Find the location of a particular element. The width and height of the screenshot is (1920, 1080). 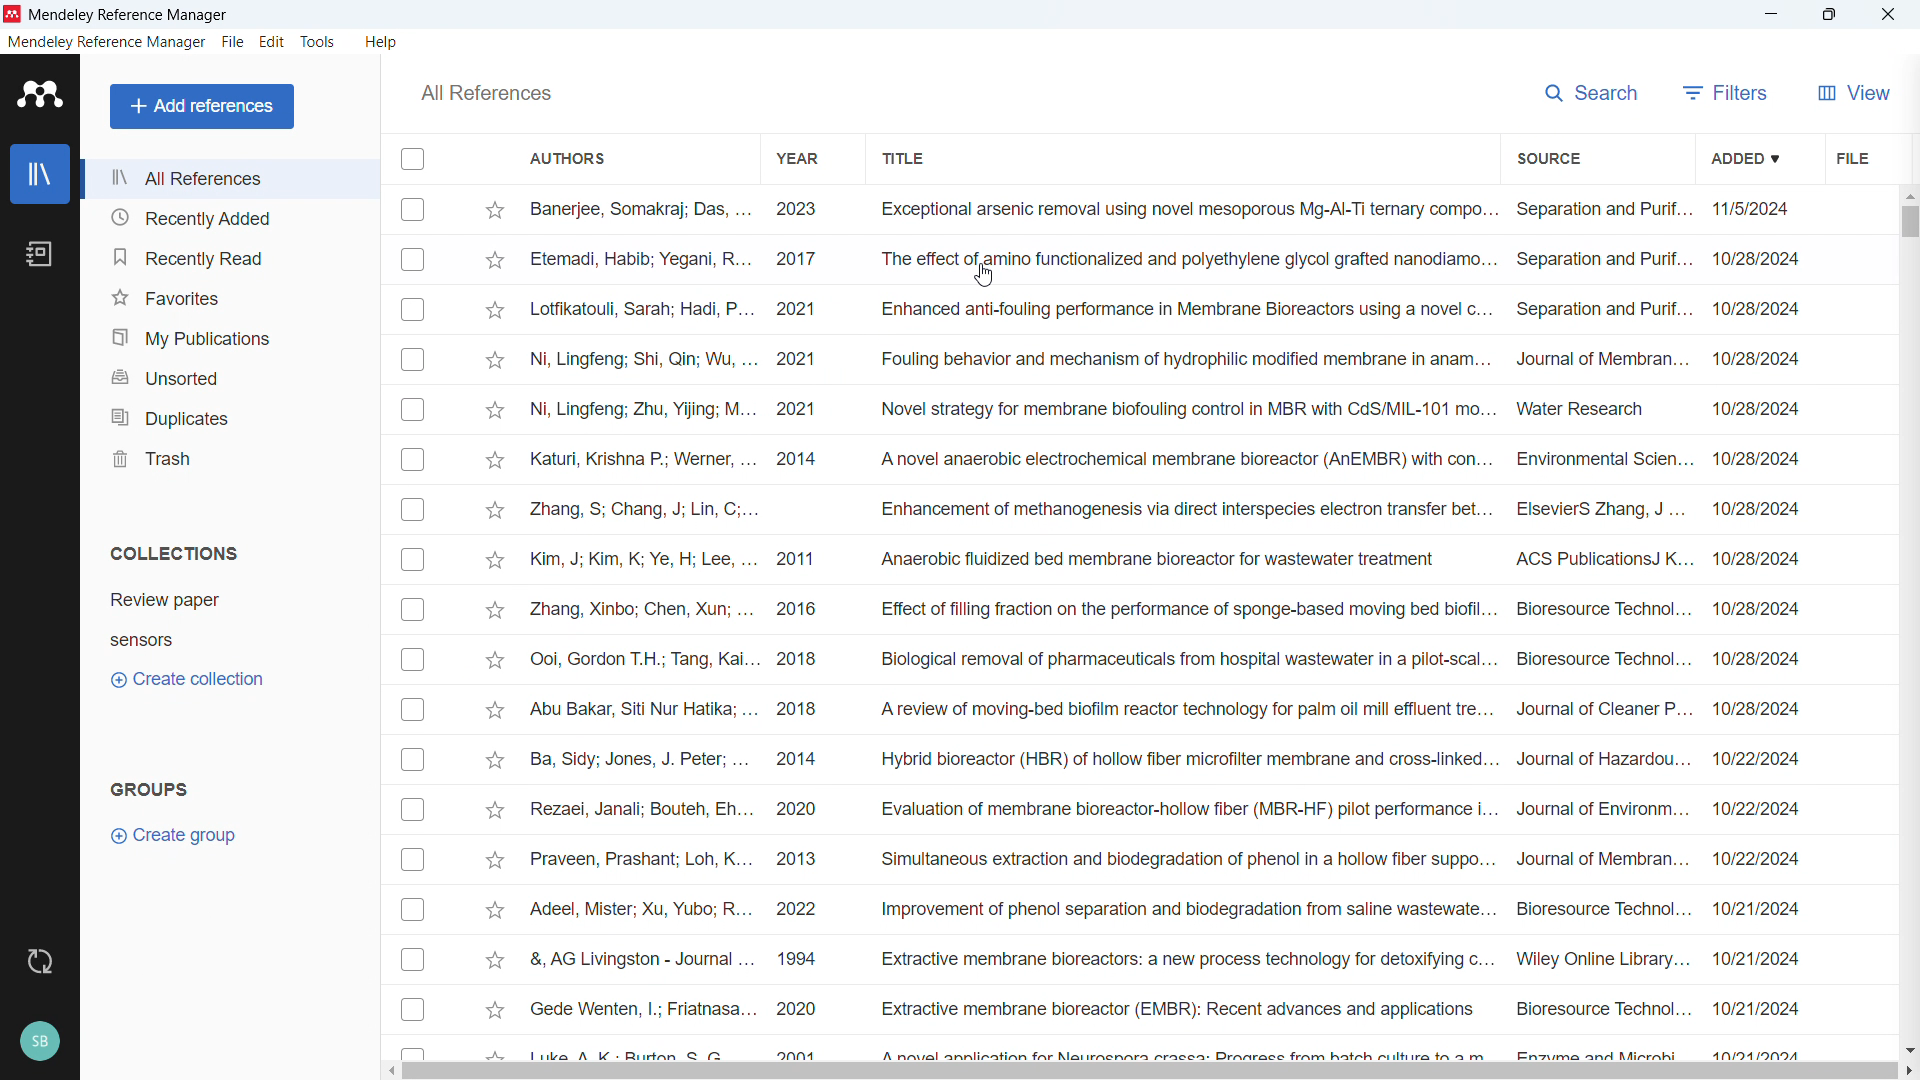

Sort by source  is located at coordinates (1547, 158).